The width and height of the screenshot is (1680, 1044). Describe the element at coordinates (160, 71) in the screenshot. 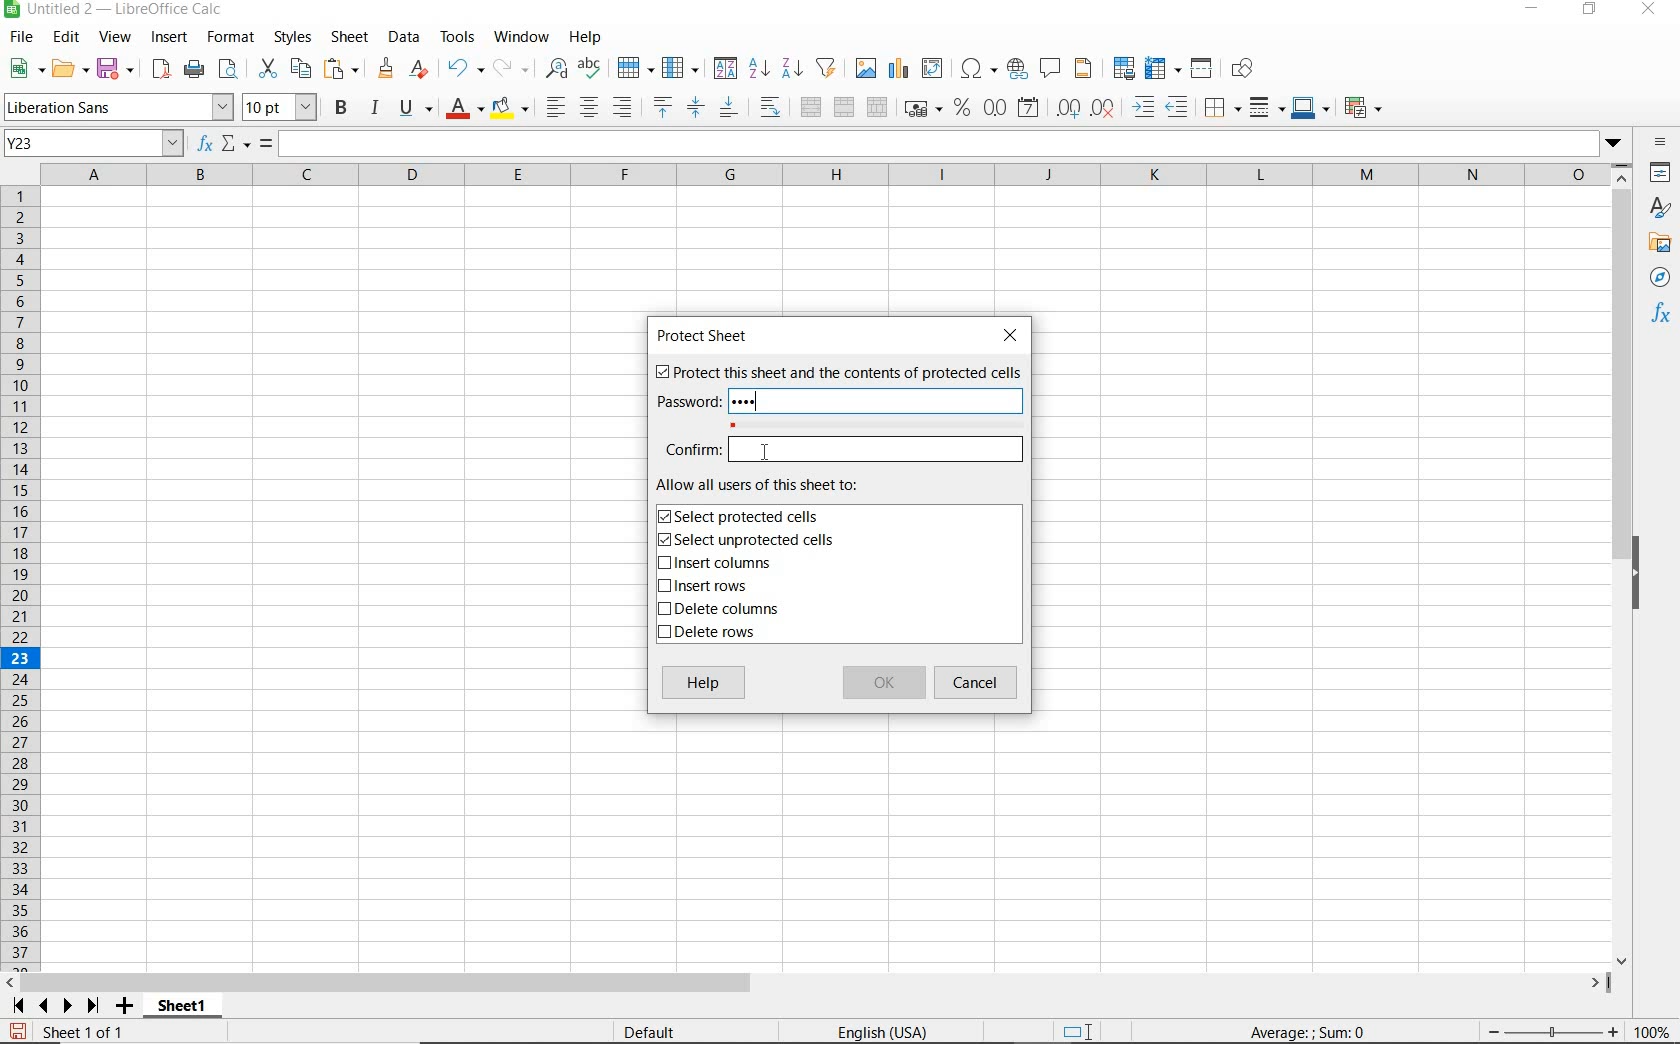

I see `EXPORT DIRECTLY AS PDF` at that location.